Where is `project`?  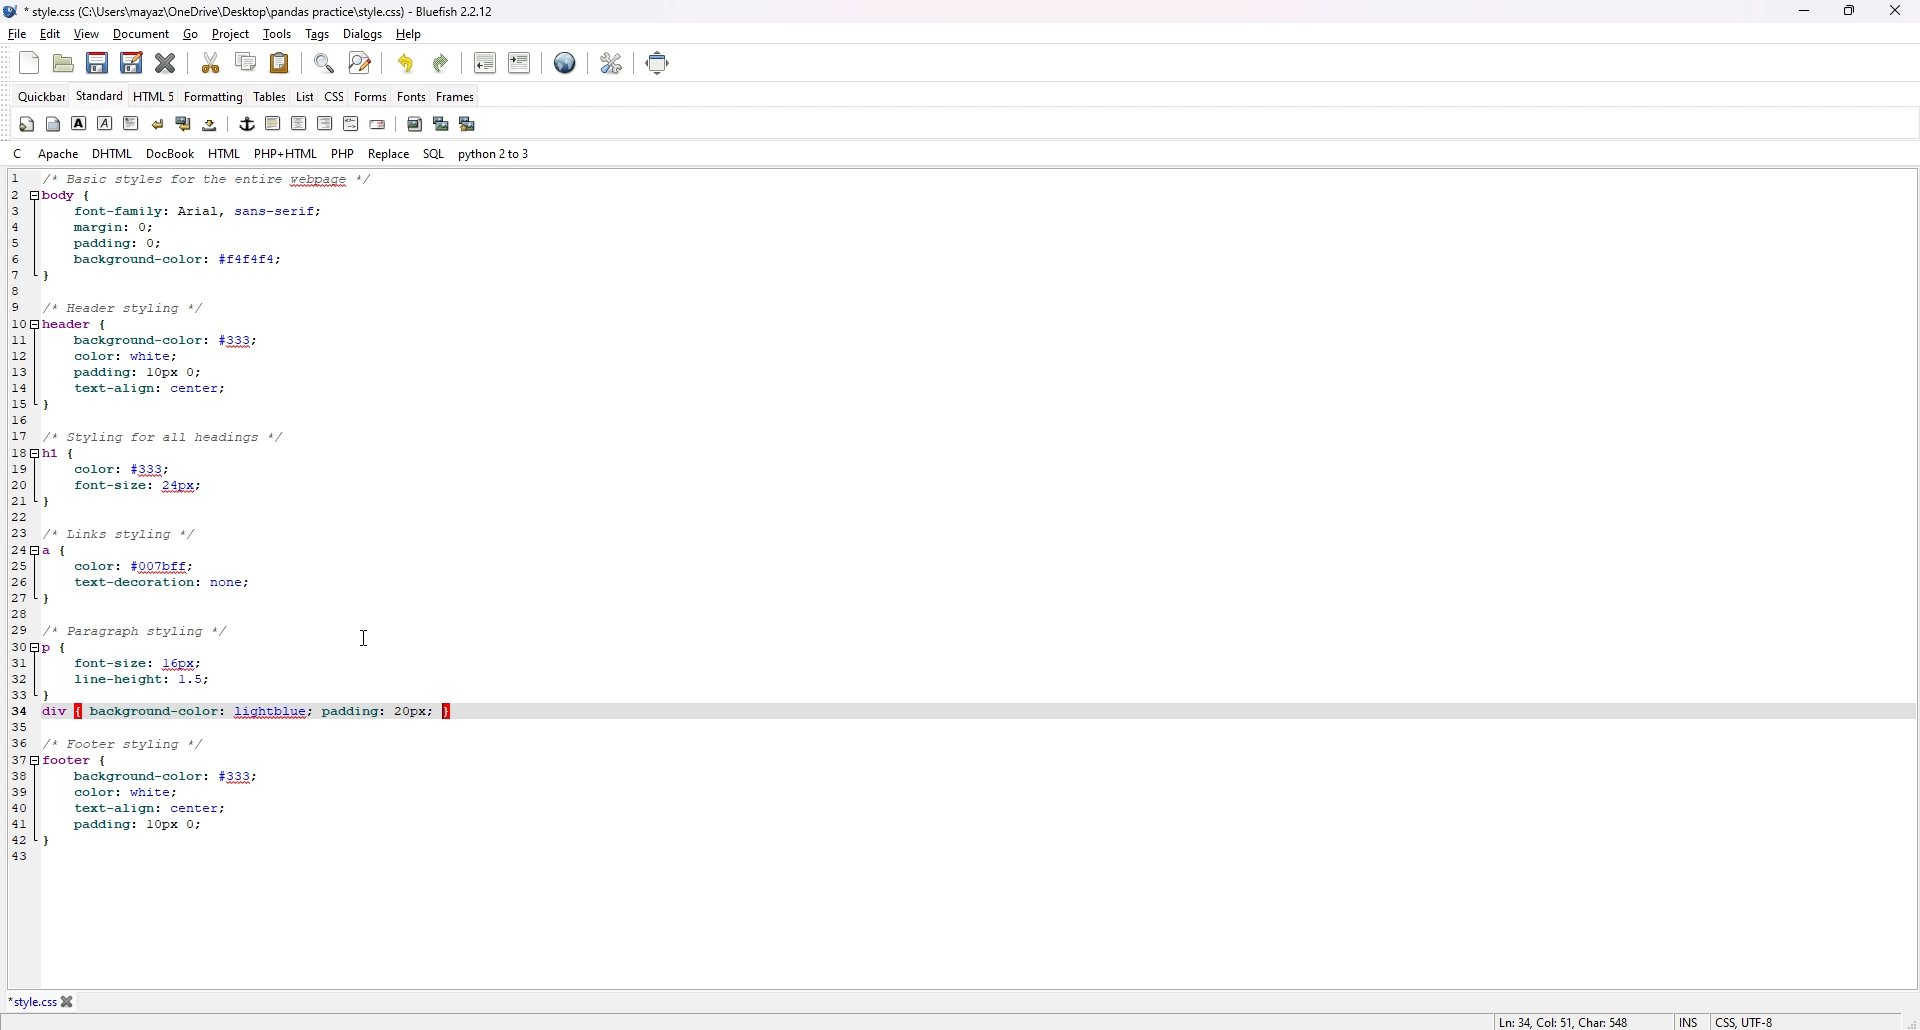
project is located at coordinates (231, 34).